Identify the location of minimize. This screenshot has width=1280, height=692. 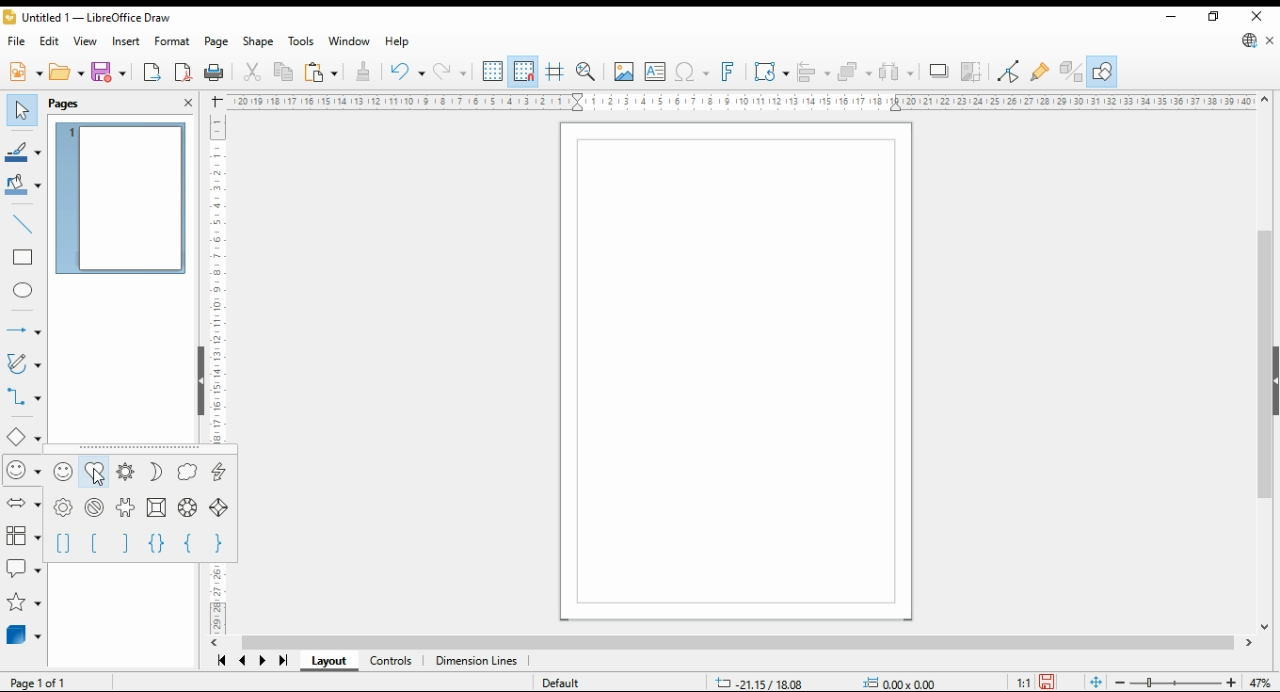
(1170, 16).